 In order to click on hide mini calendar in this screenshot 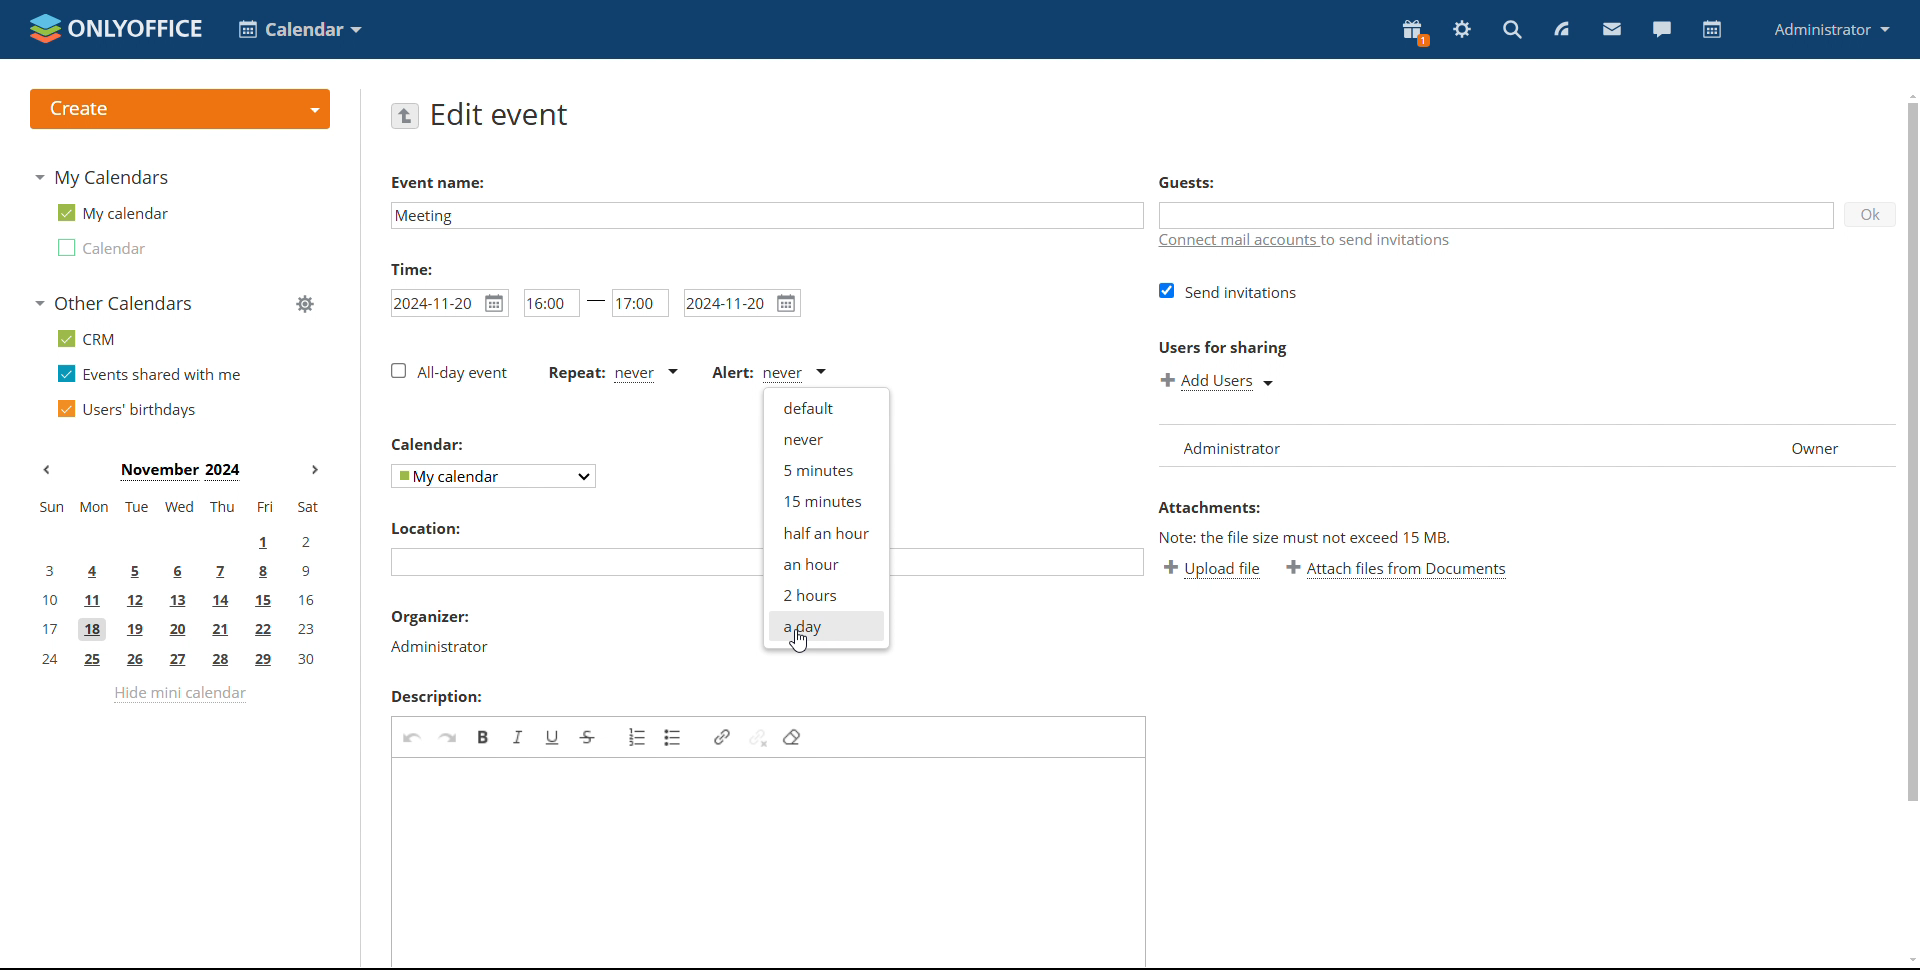, I will do `click(180, 694)`.